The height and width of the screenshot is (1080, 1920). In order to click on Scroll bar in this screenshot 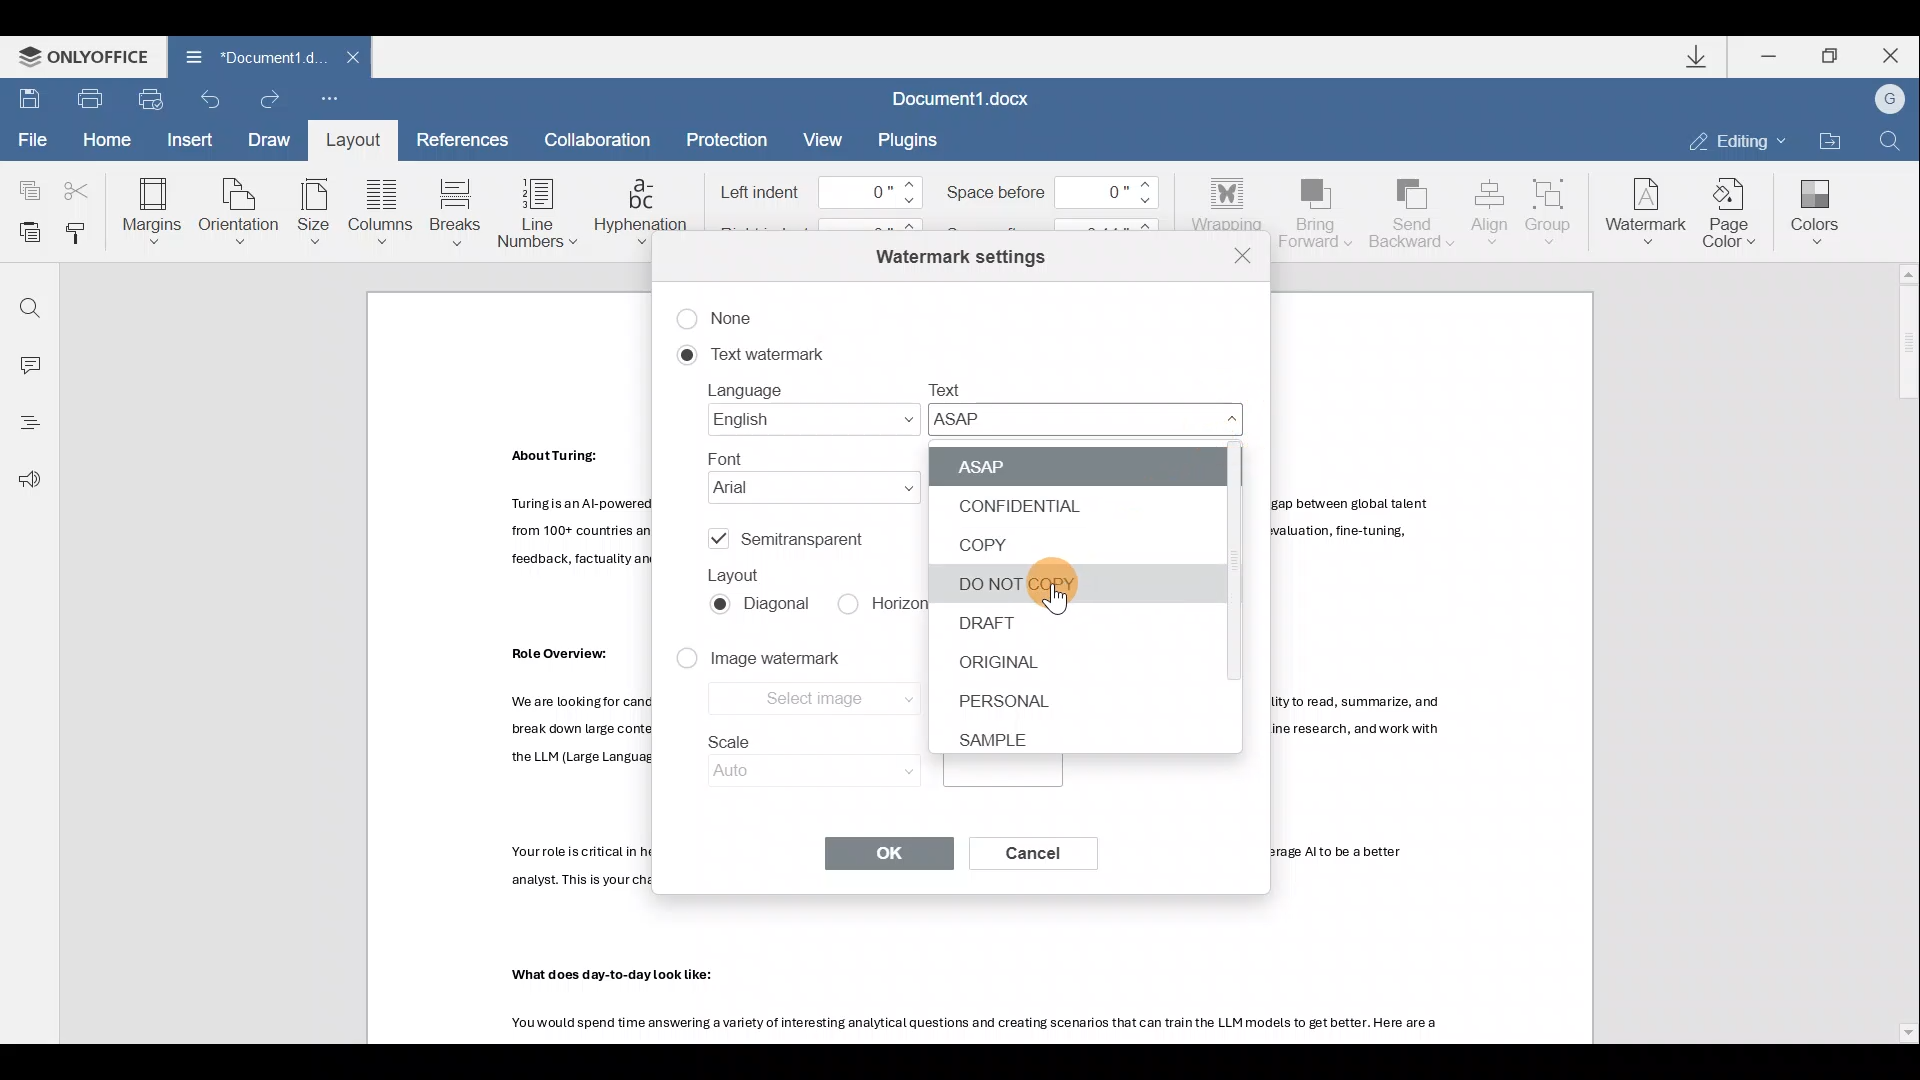, I will do `click(1252, 592)`.